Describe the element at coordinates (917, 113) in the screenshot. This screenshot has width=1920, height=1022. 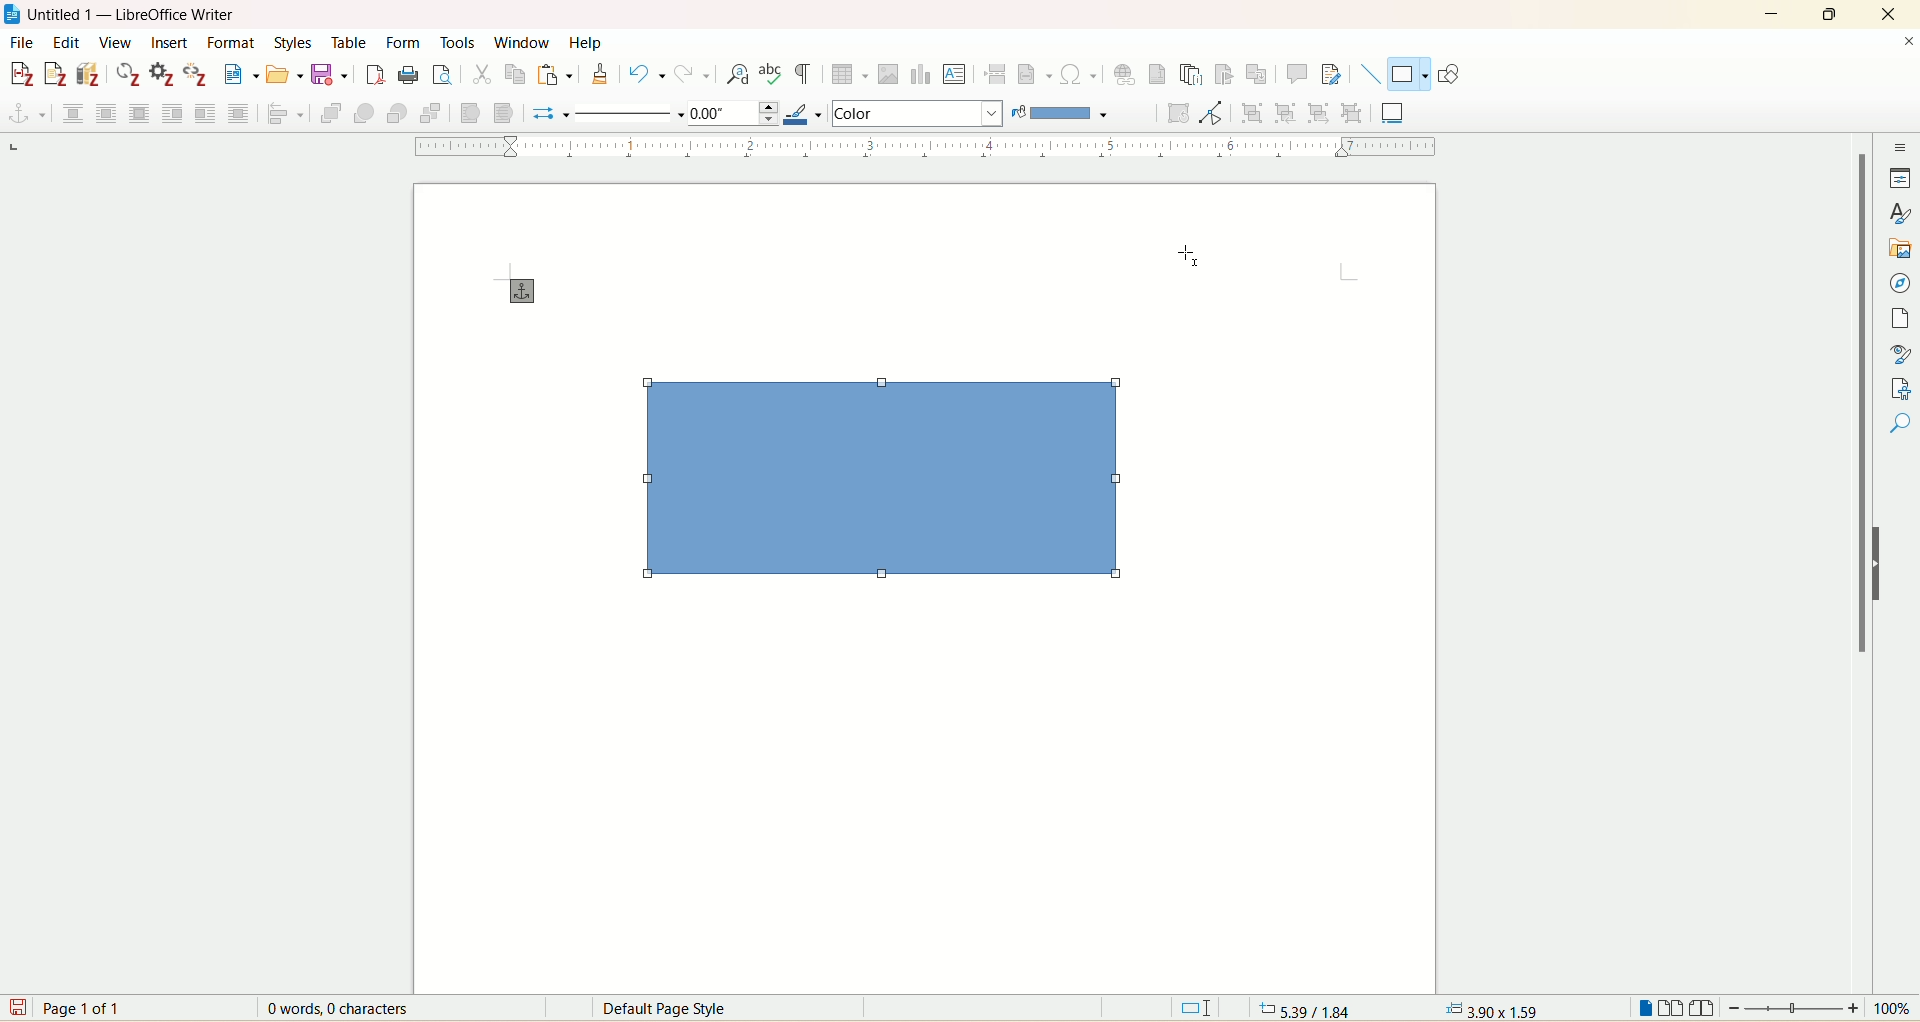
I see `area style` at that location.